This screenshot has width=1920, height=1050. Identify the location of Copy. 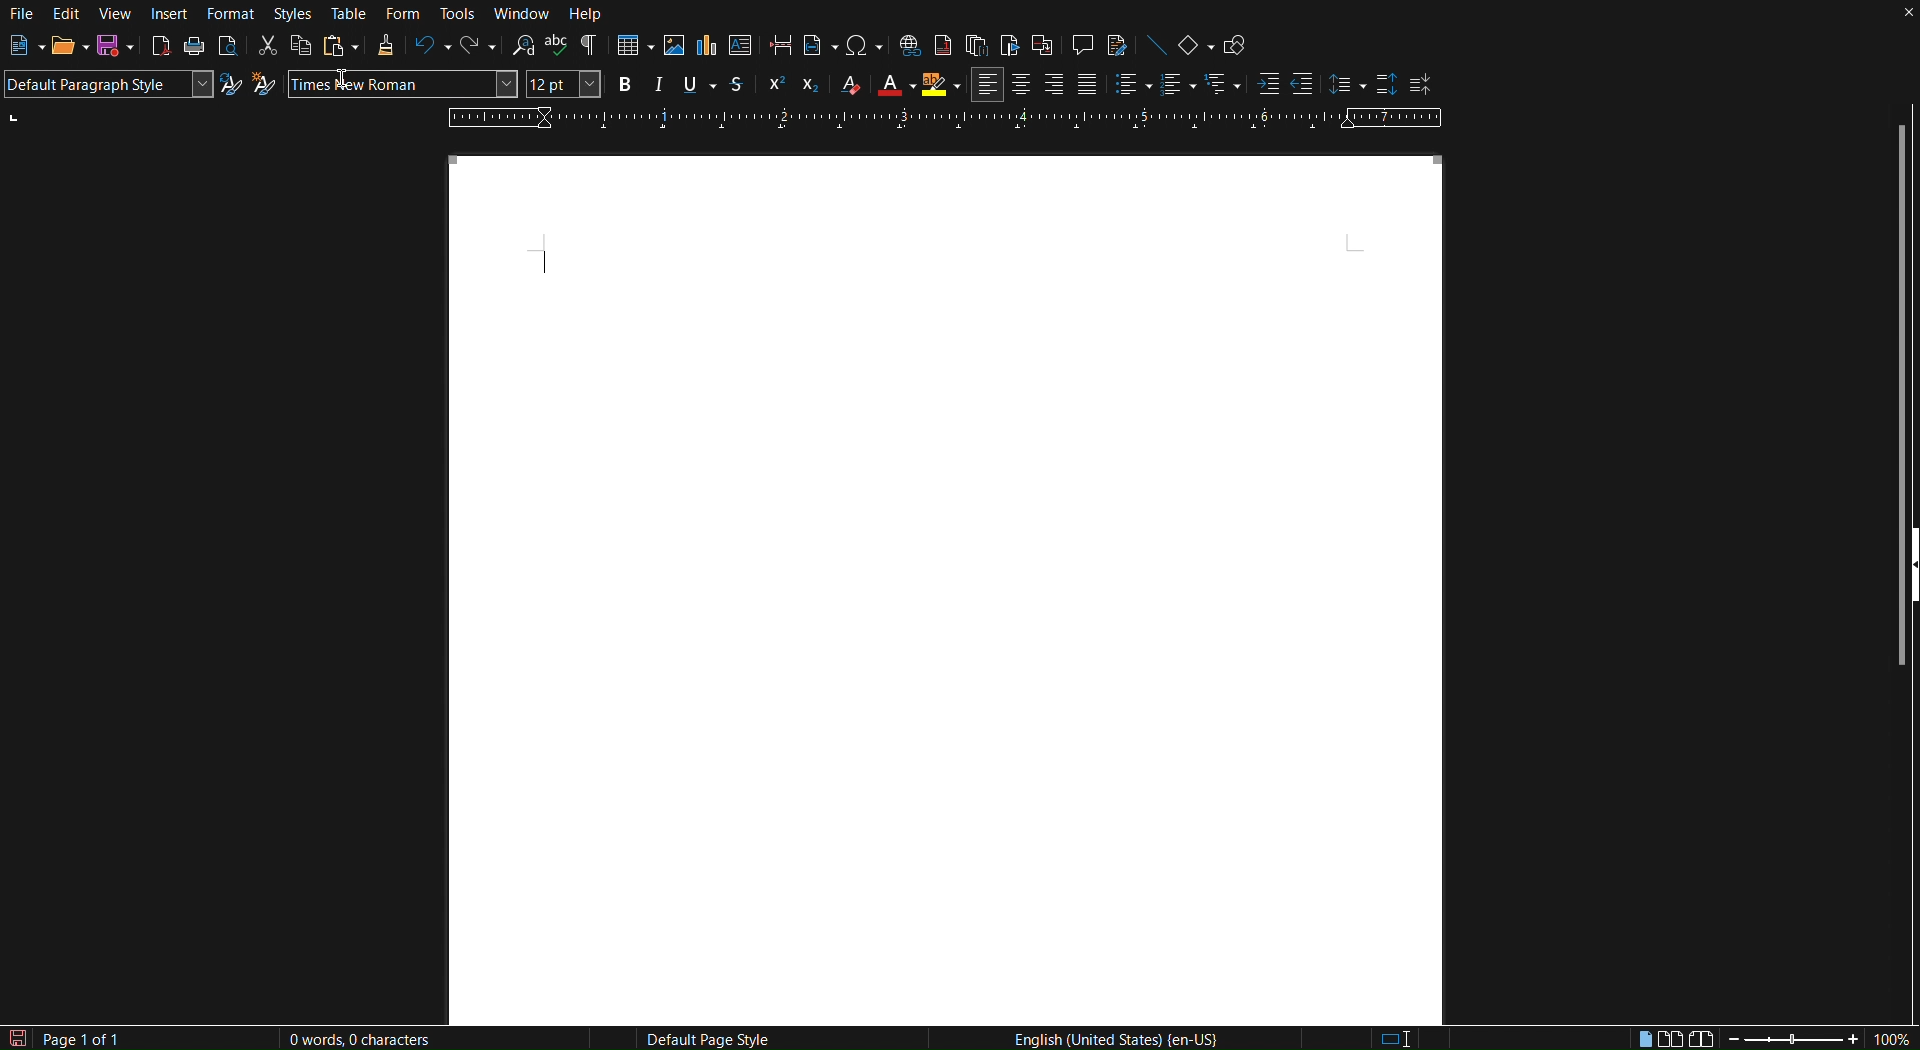
(300, 48).